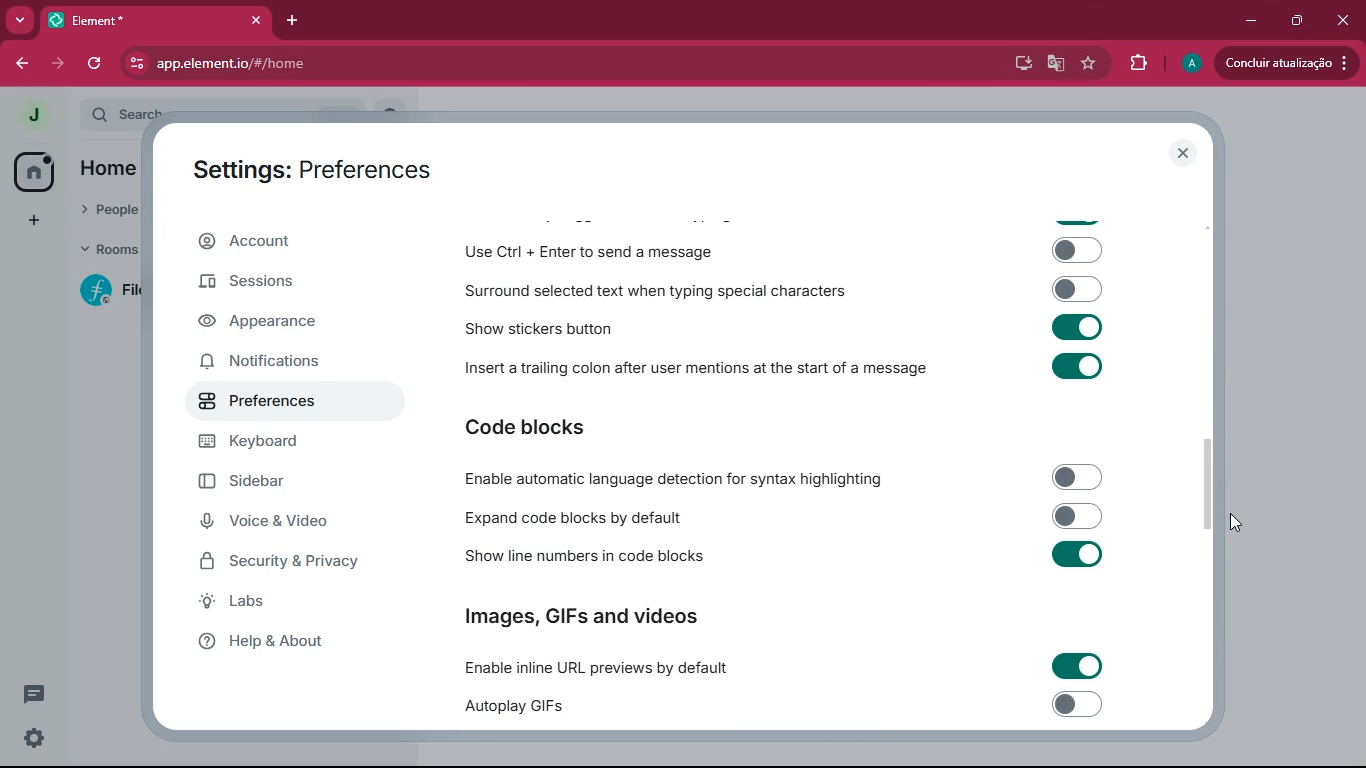 The height and width of the screenshot is (768, 1366). What do you see at coordinates (1140, 63) in the screenshot?
I see `extensions` at bounding box center [1140, 63].